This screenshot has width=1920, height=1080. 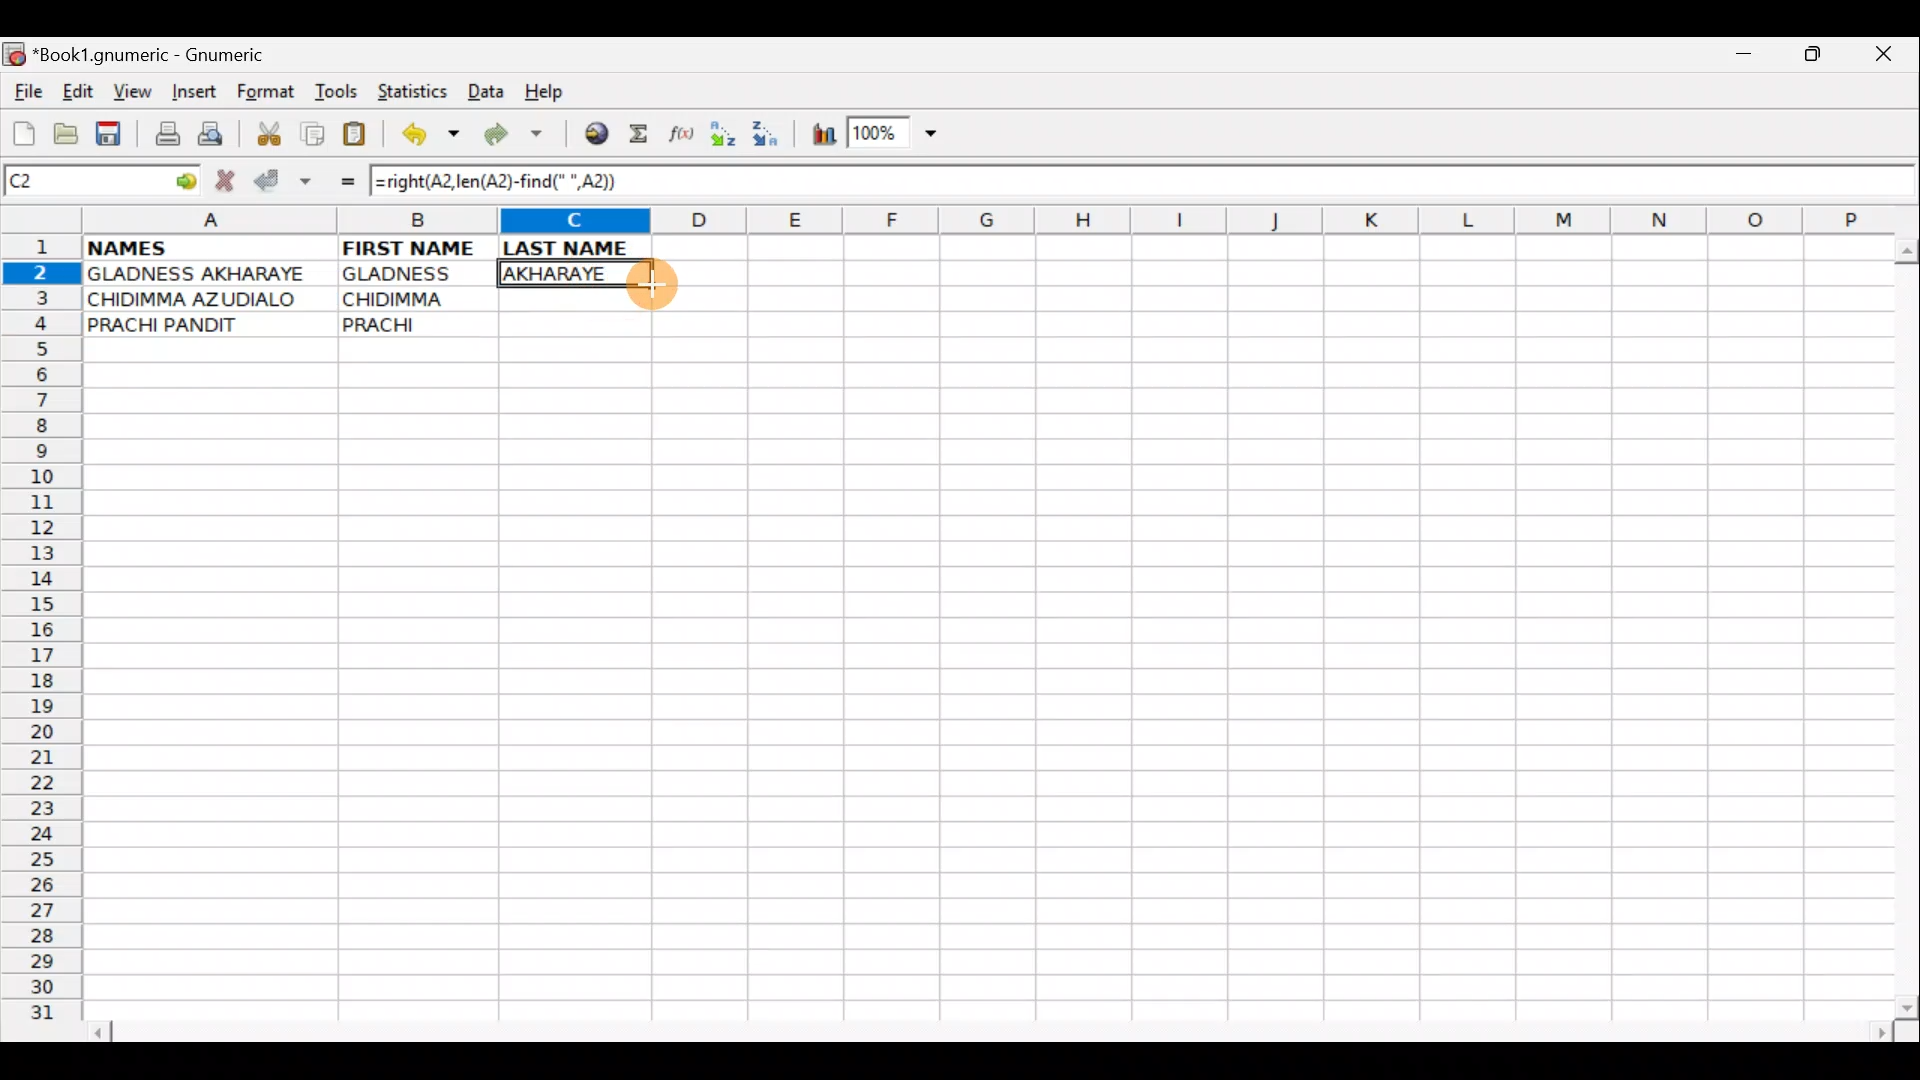 I want to click on Formula bar, so click(x=1278, y=183).